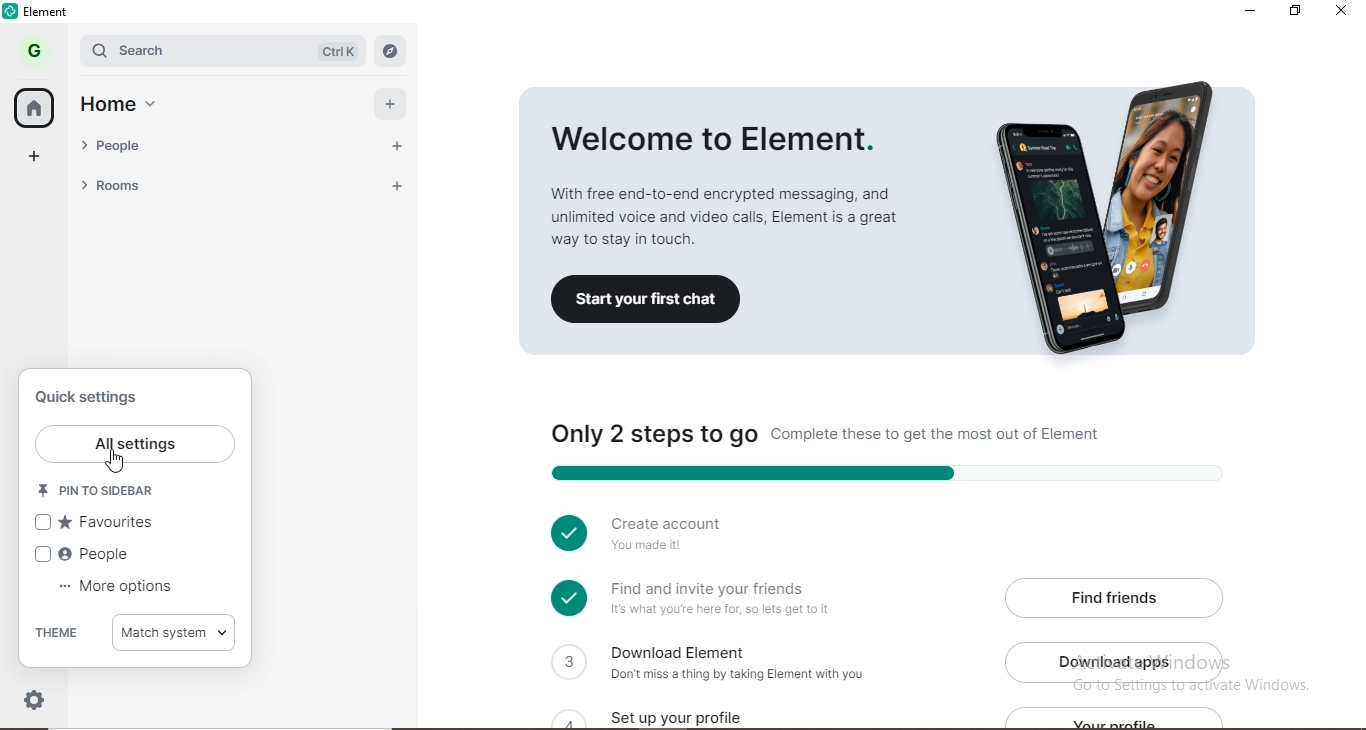  What do you see at coordinates (567, 717) in the screenshot?
I see `4` at bounding box center [567, 717].